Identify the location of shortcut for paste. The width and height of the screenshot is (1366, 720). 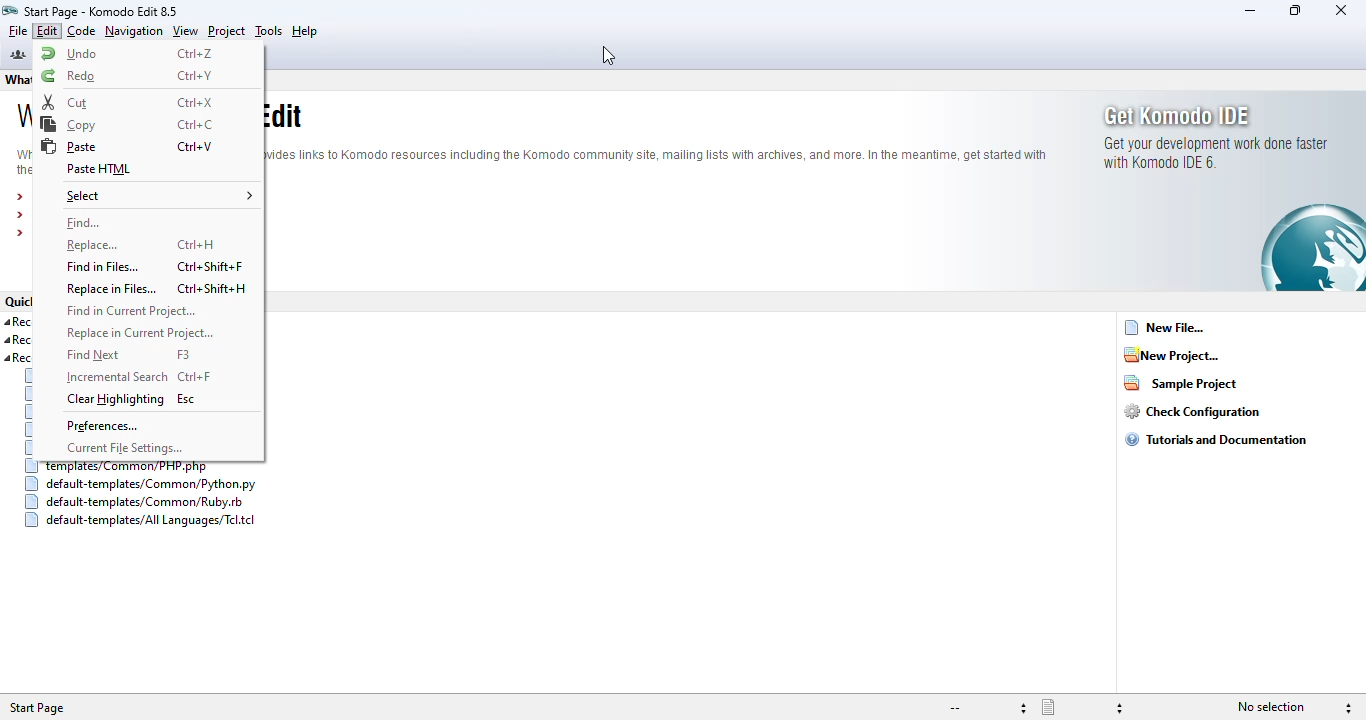
(196, 147).